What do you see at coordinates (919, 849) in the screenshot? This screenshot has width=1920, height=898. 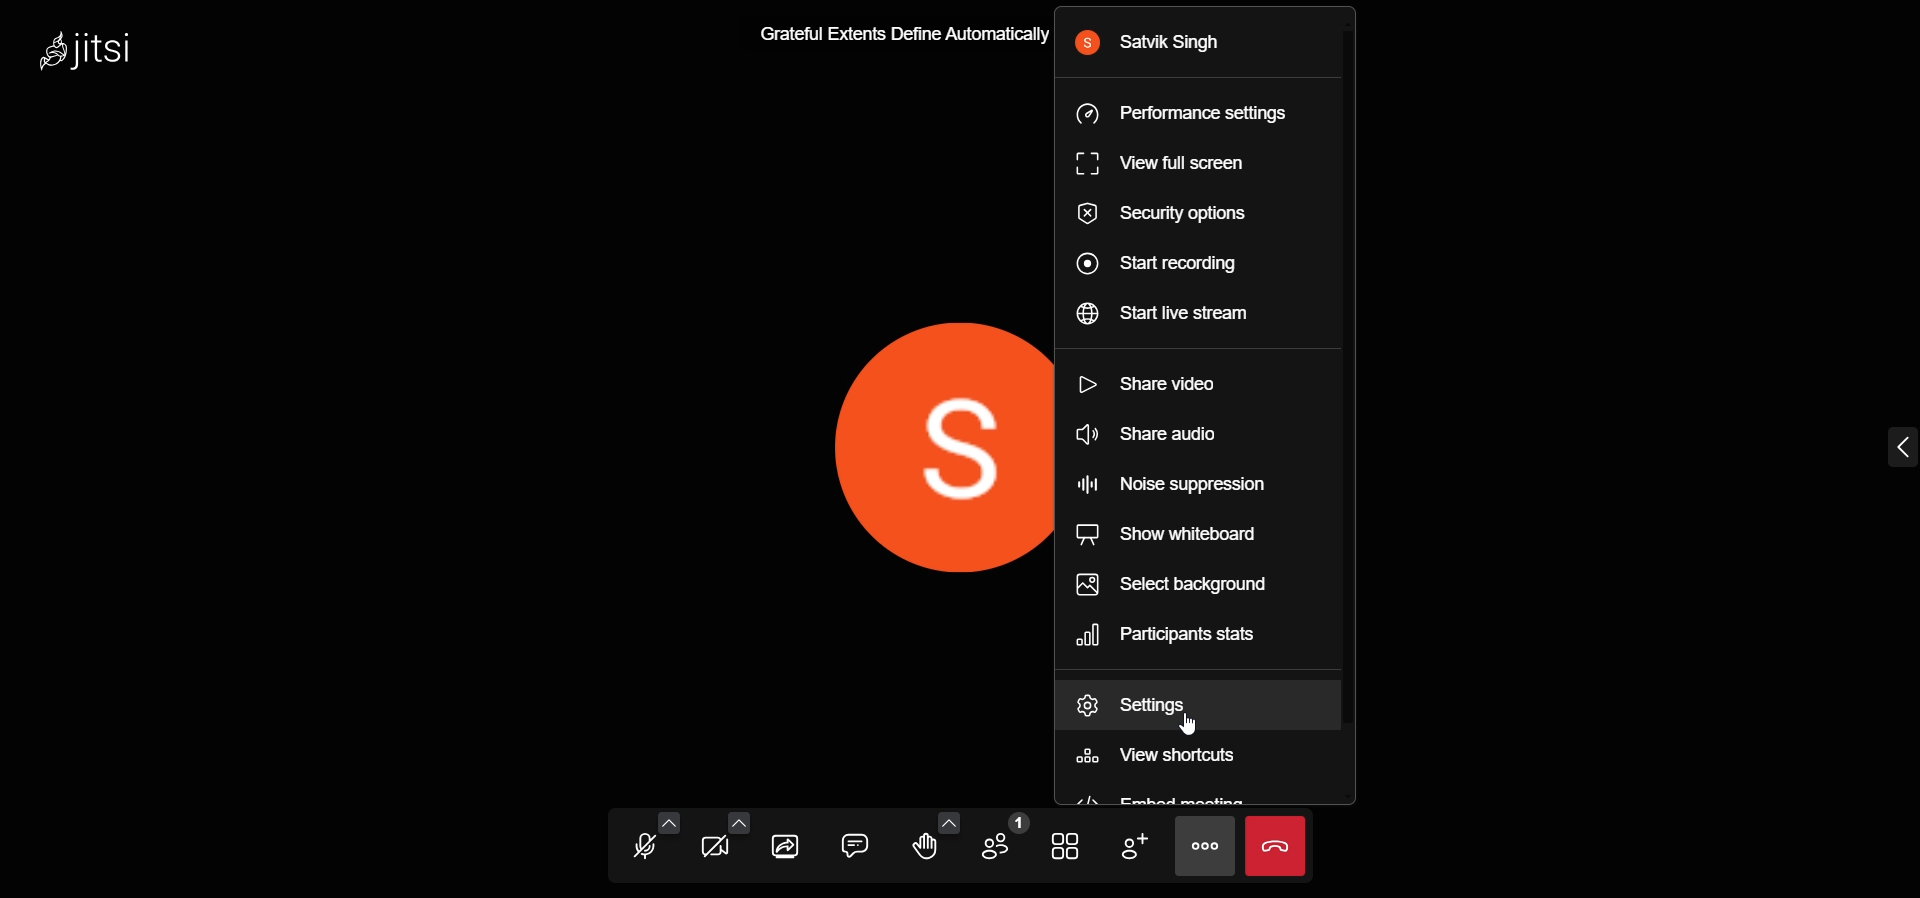 I see `raise hand` at bounding box center [919, 849].